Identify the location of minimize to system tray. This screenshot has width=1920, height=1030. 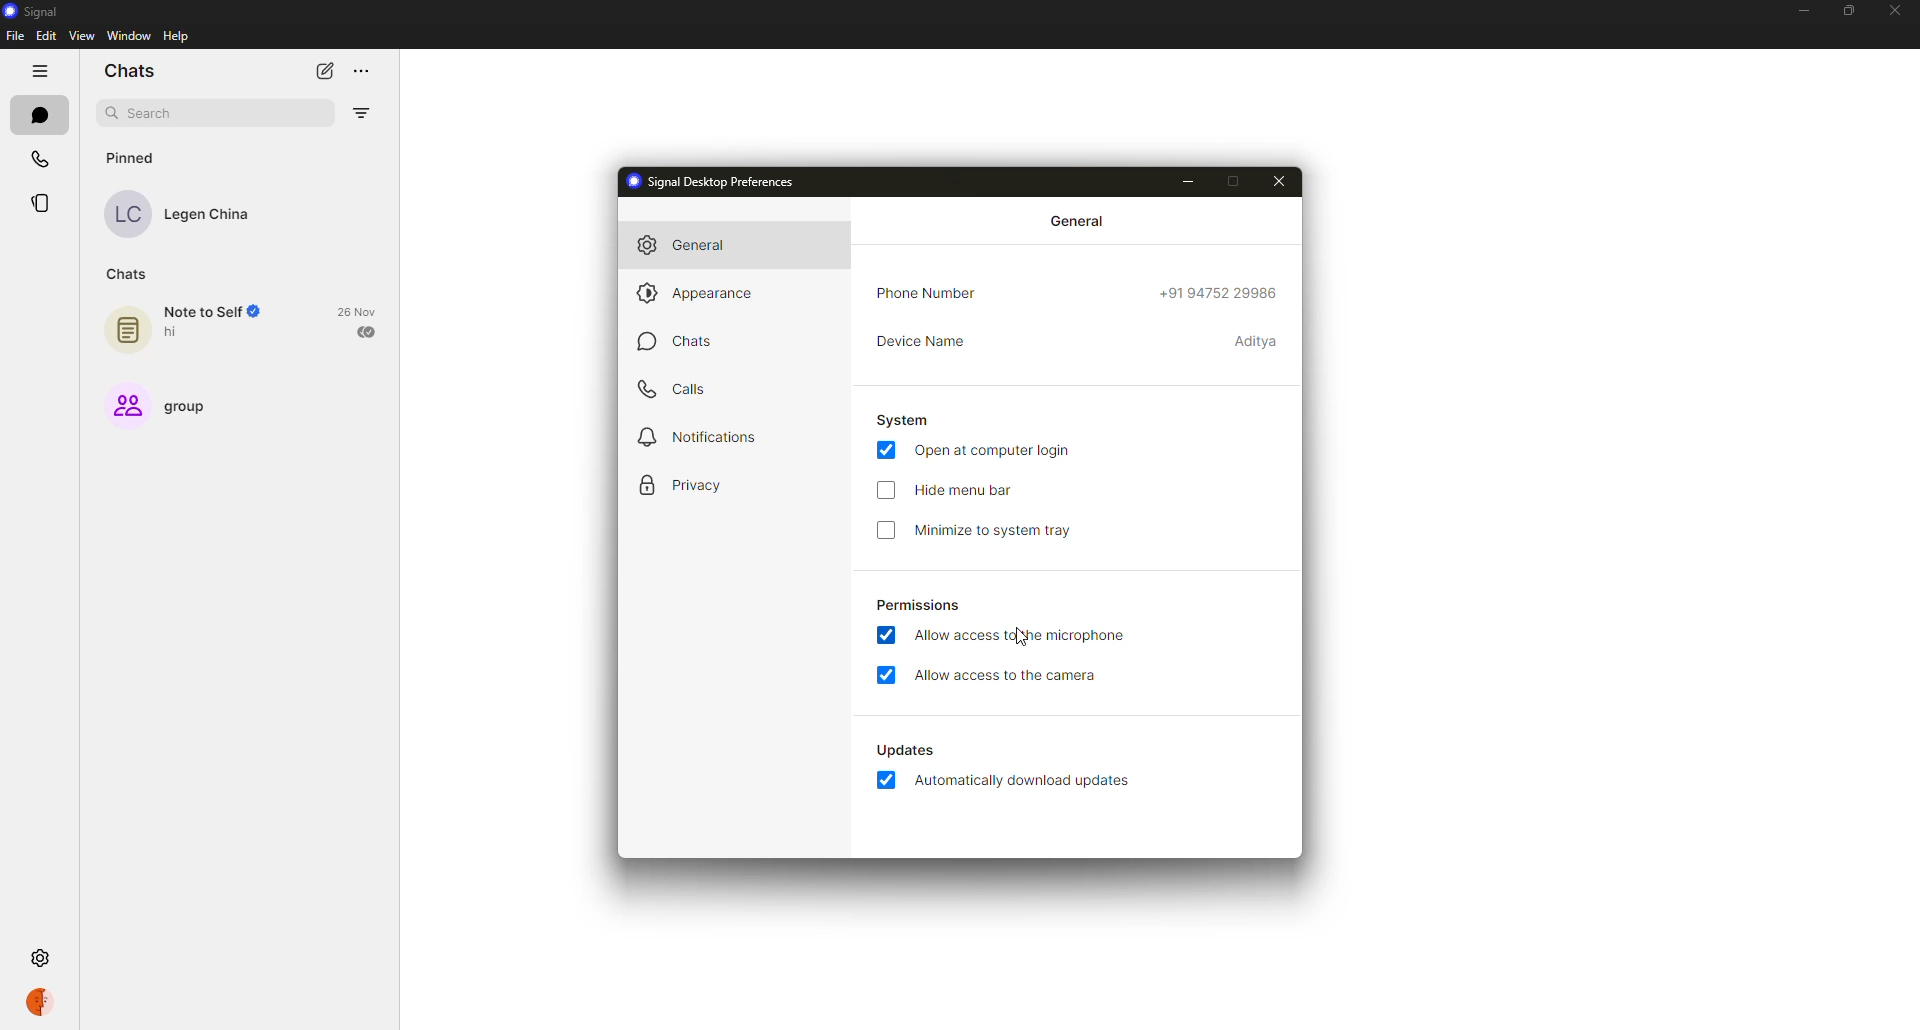
(1009, 530).